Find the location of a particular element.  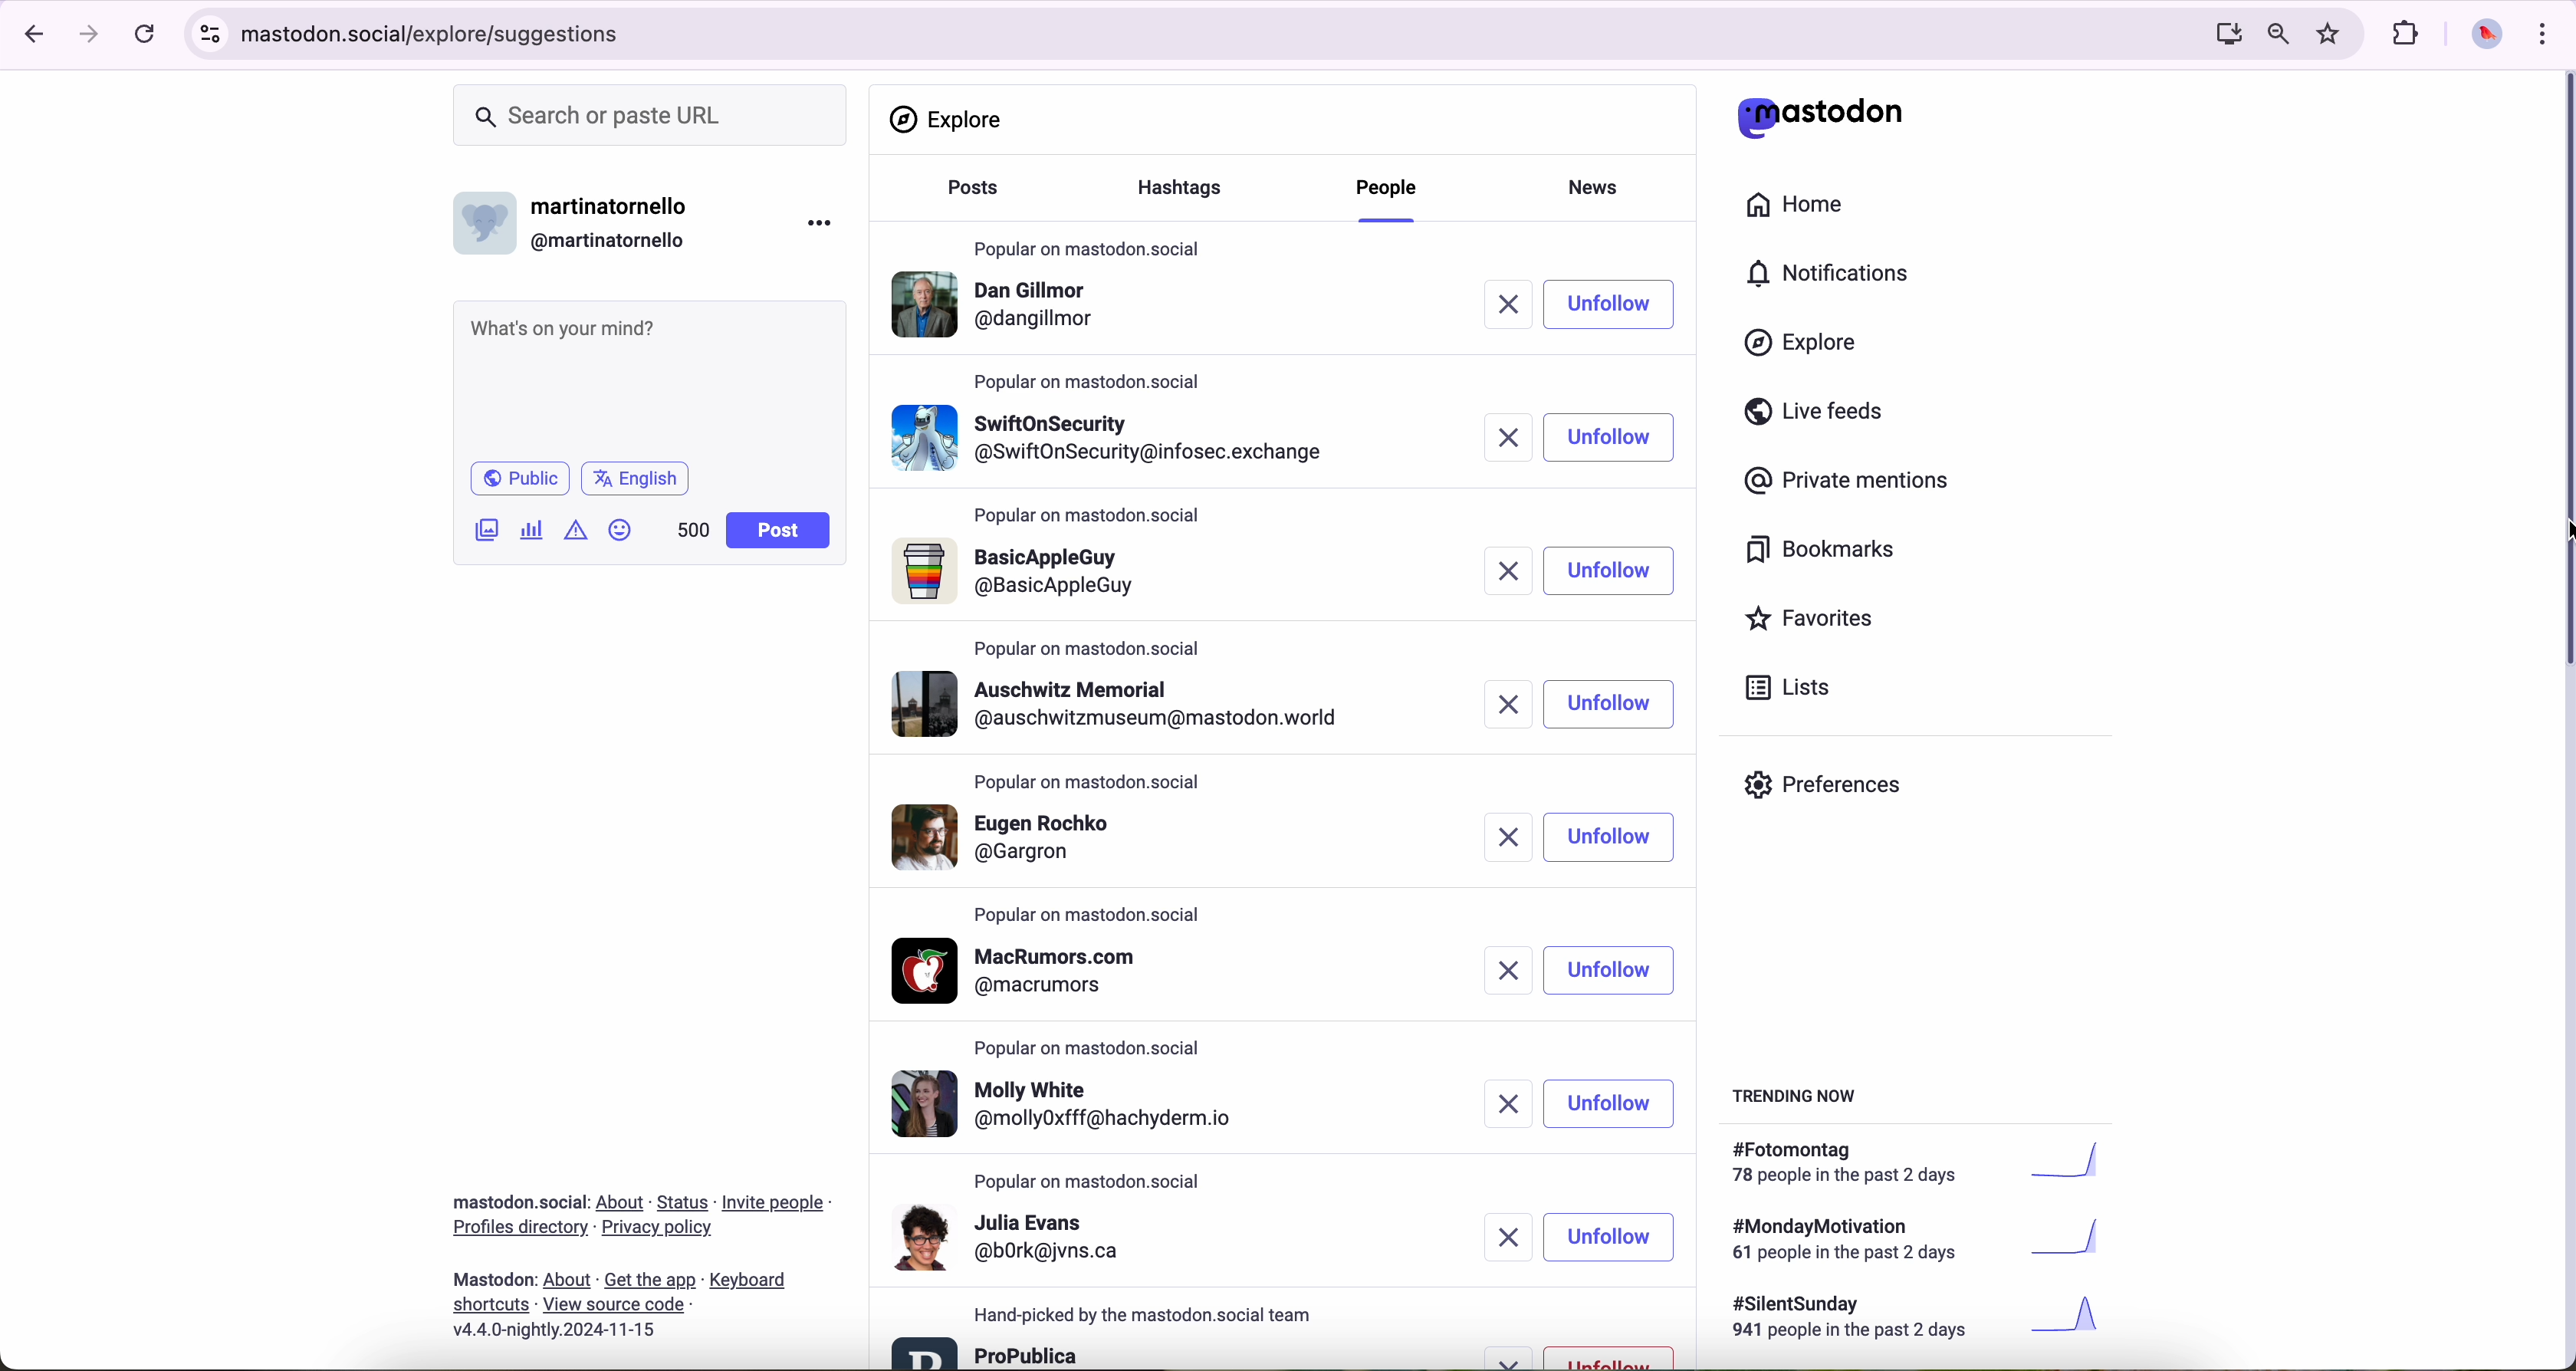

popular on mastodon.social is located at coordinates (1090, 917).